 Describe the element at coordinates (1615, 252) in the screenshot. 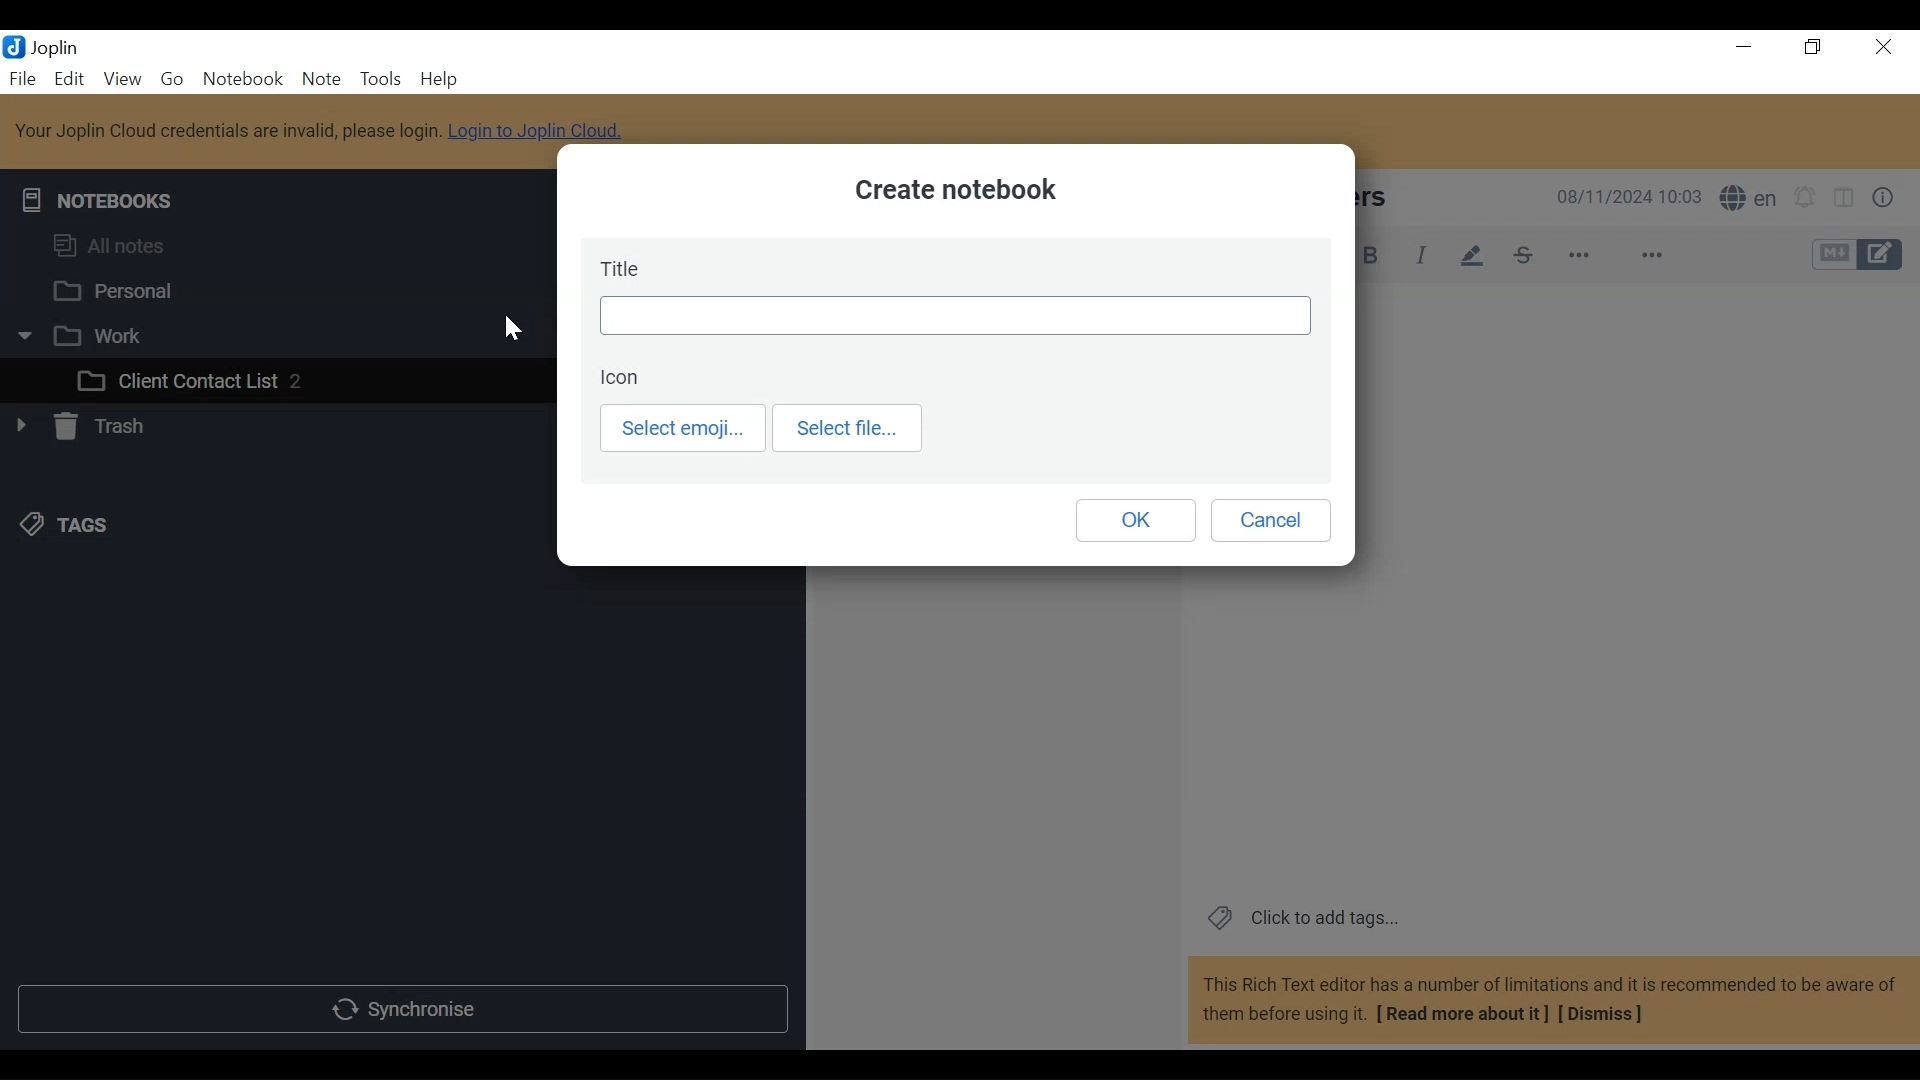

I see `more` at that location.